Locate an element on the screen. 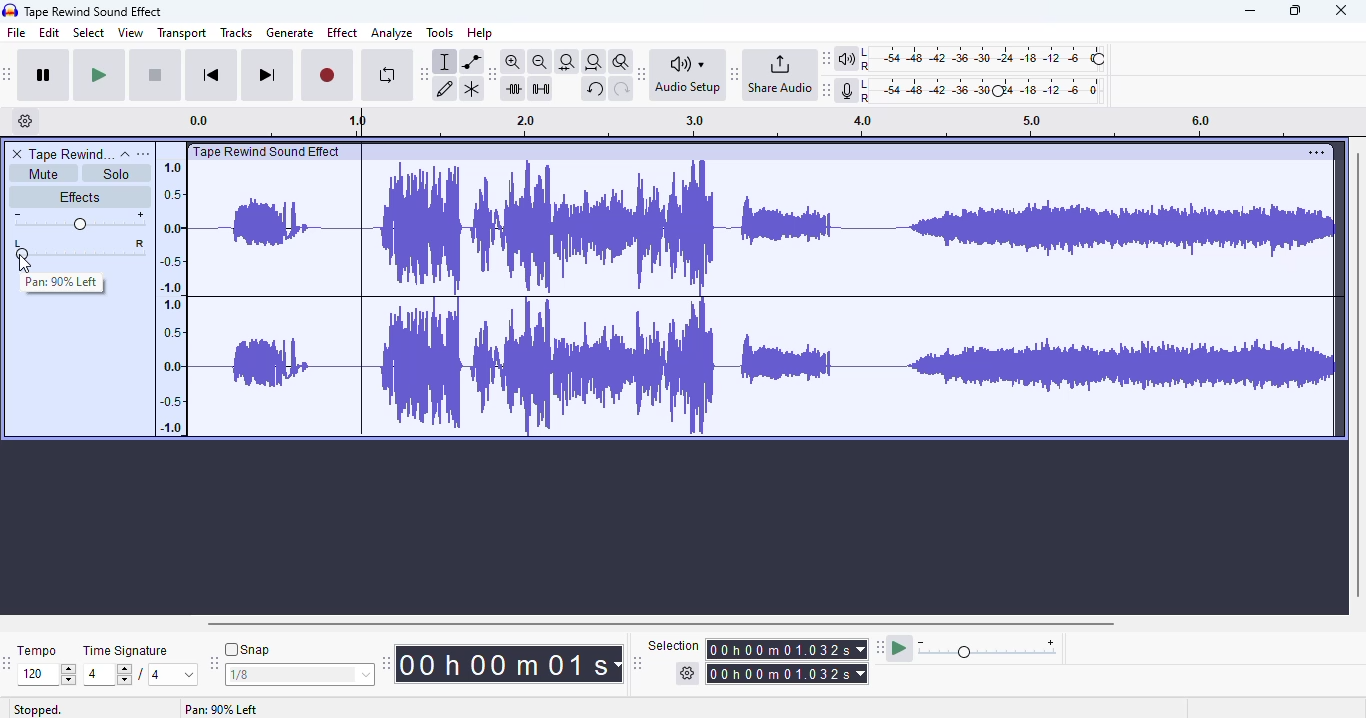 The width and height of the screenshot is (1366, 718). zoom out is located at coordinates (540, 62).